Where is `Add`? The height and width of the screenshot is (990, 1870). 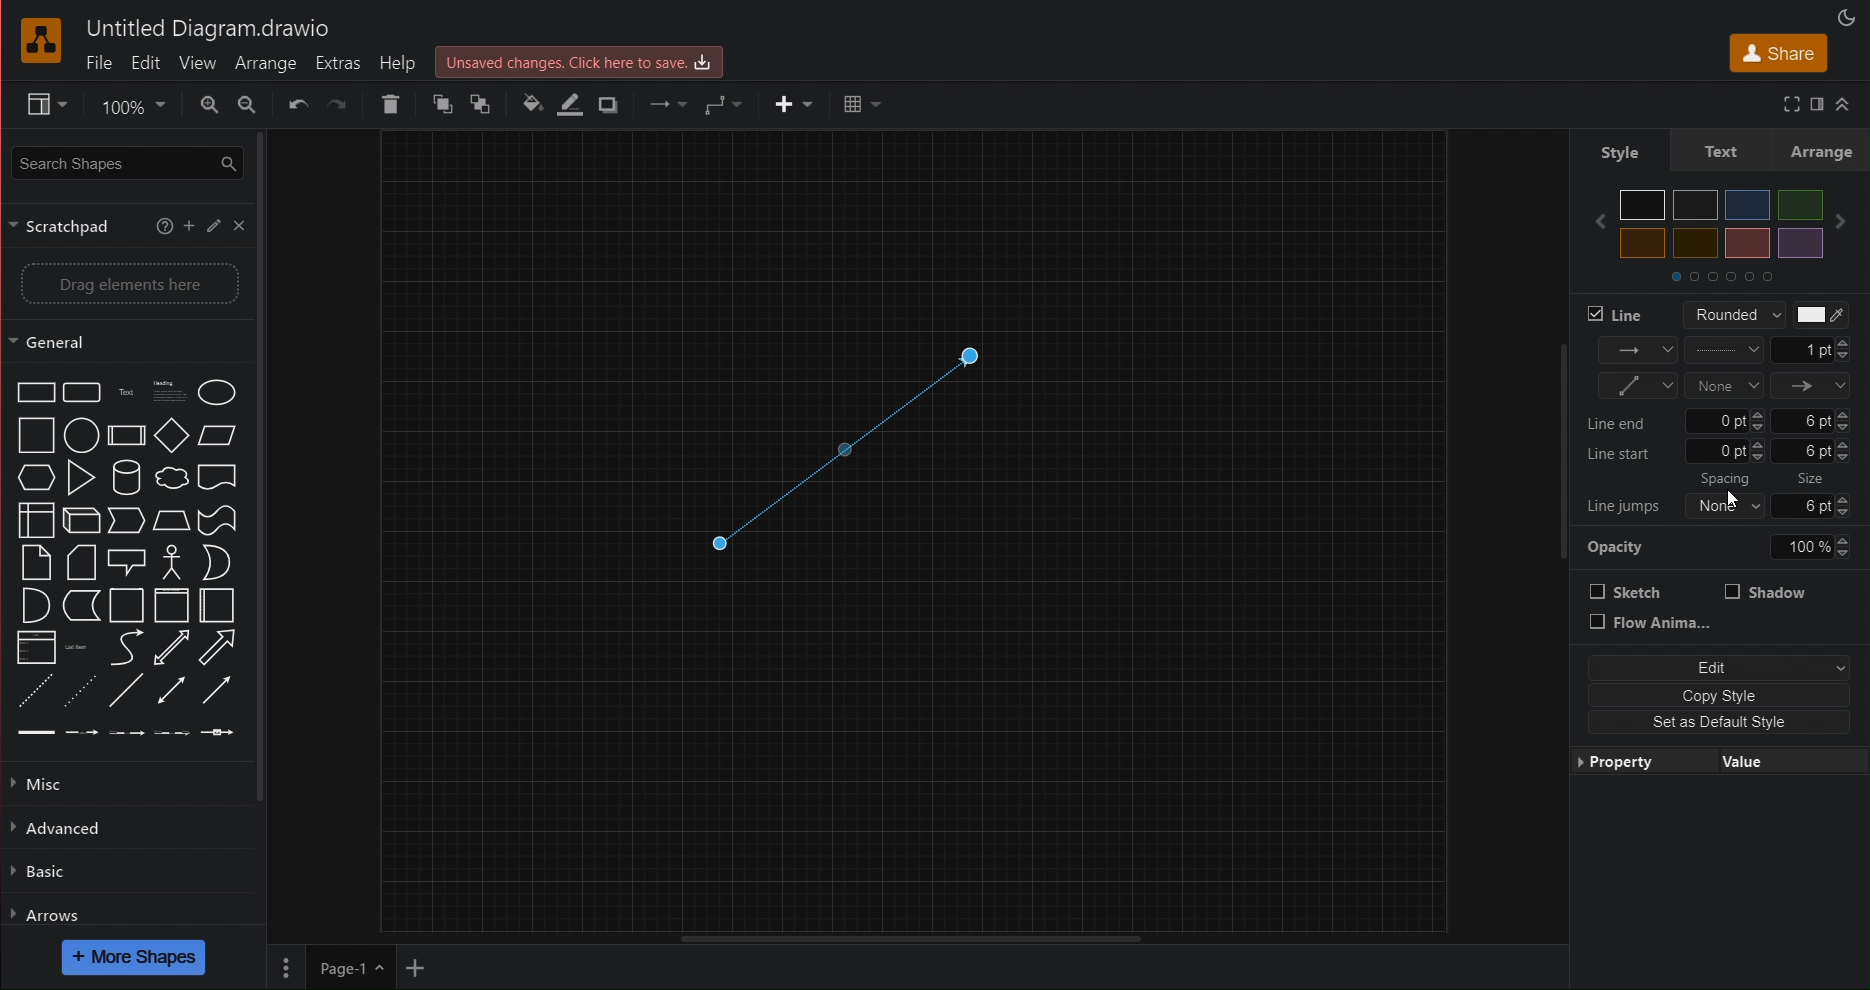 Add is located at coordinates (189, 224).